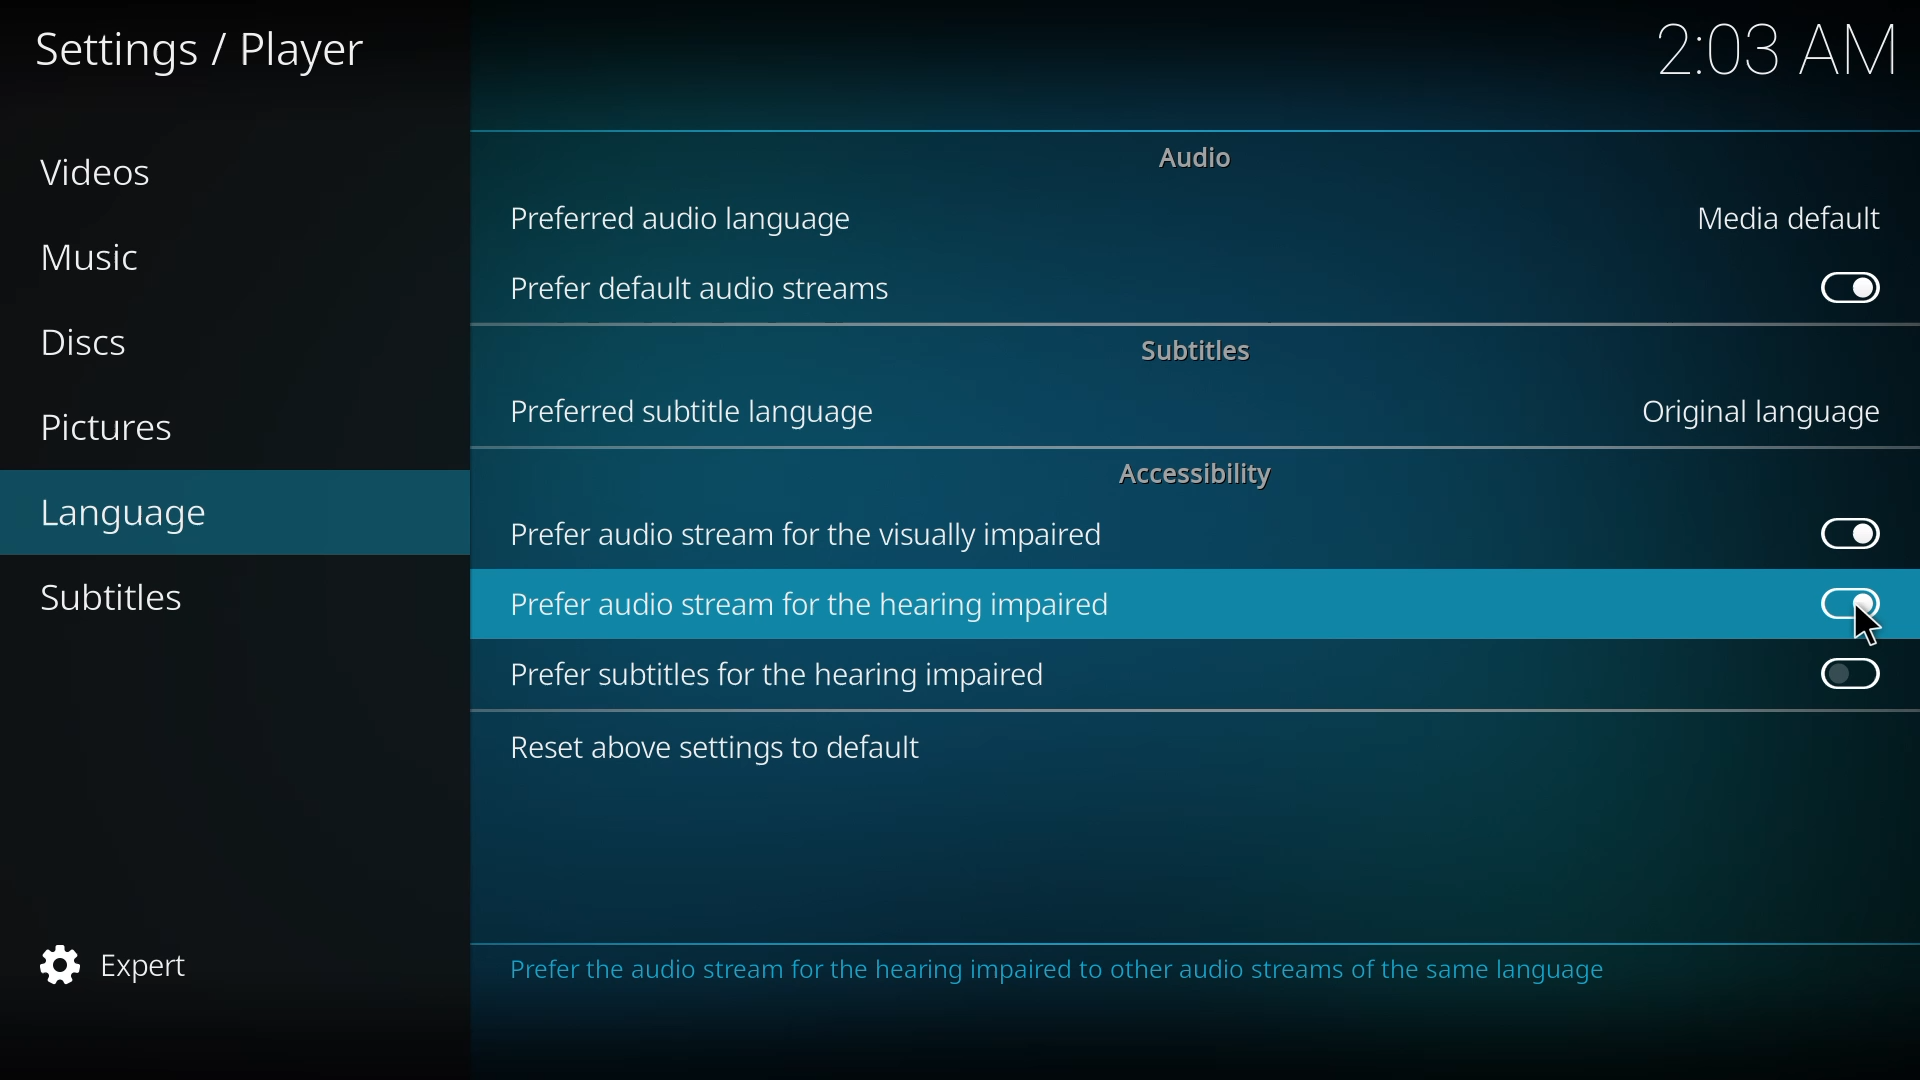  I want to click on click to enable, so click(1851, 676).